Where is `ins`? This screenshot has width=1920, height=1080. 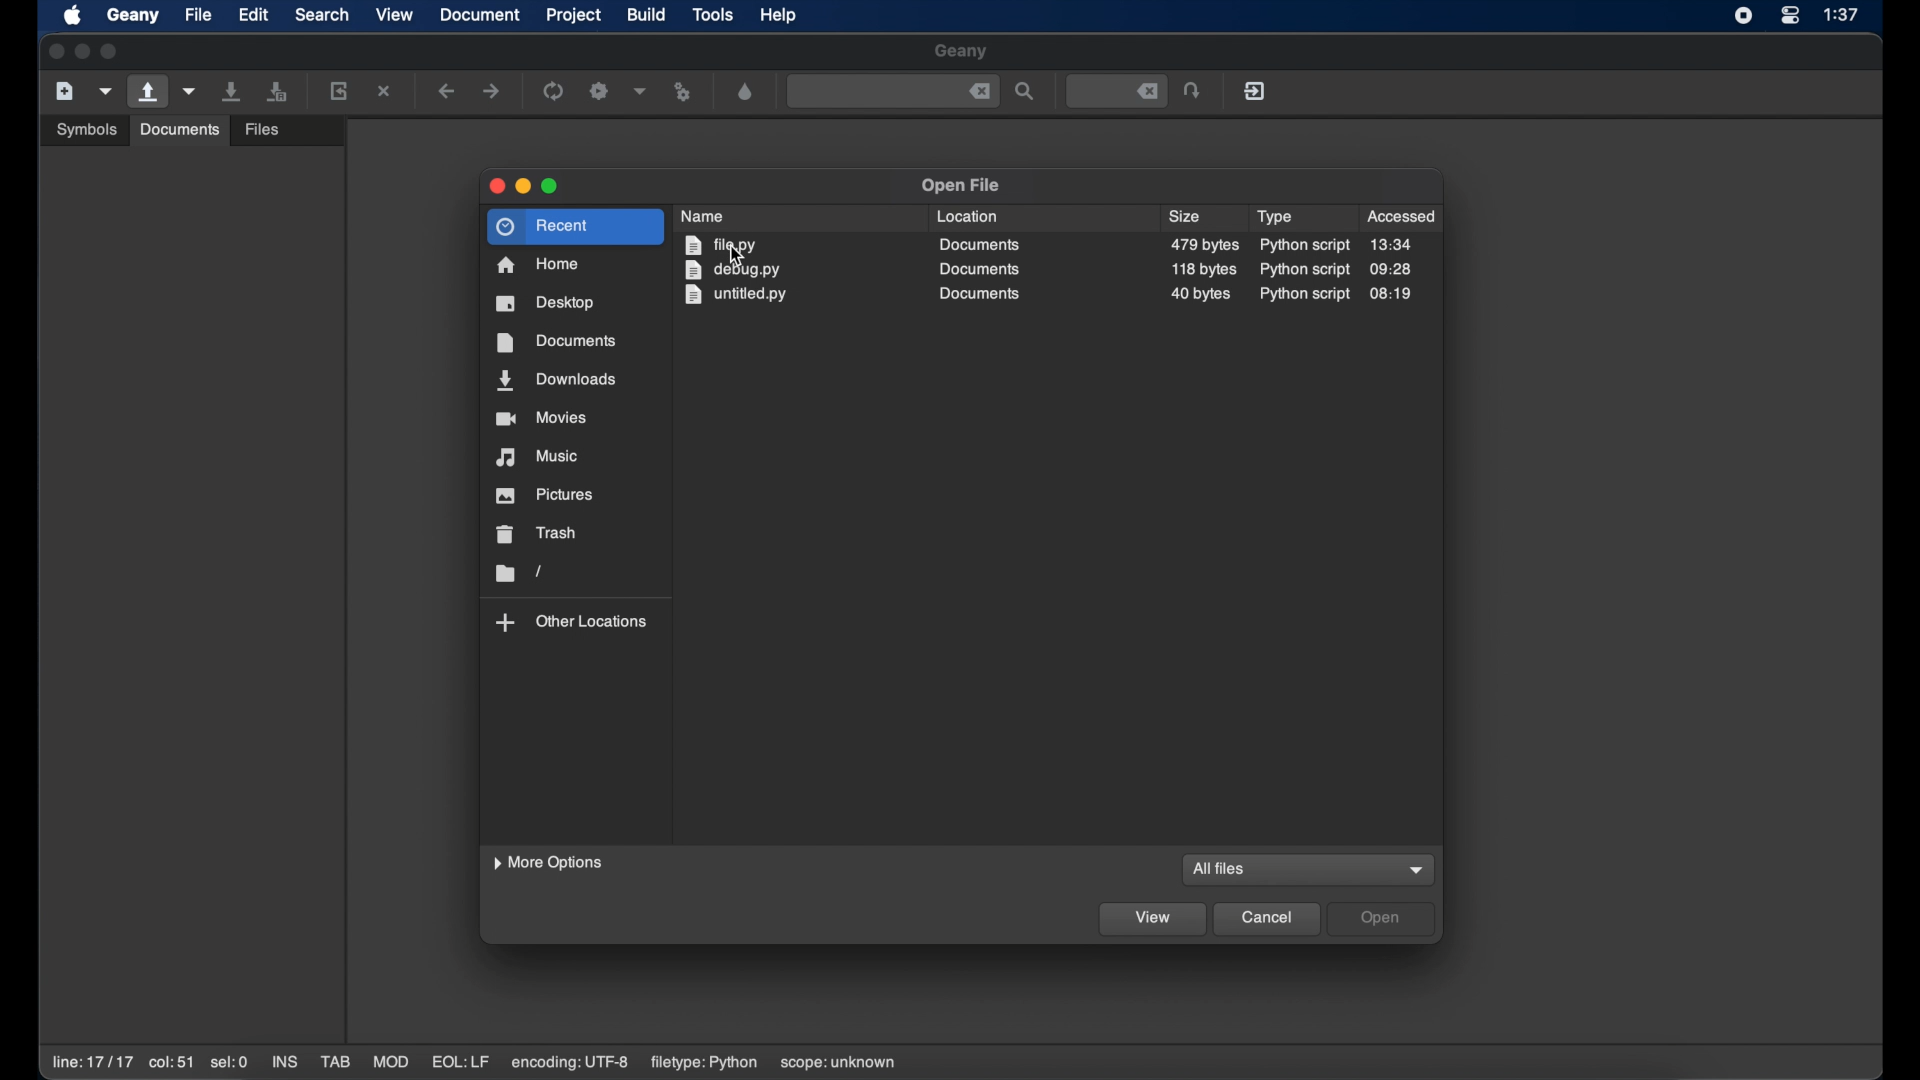 ins is located at coordinates (284, 1061).